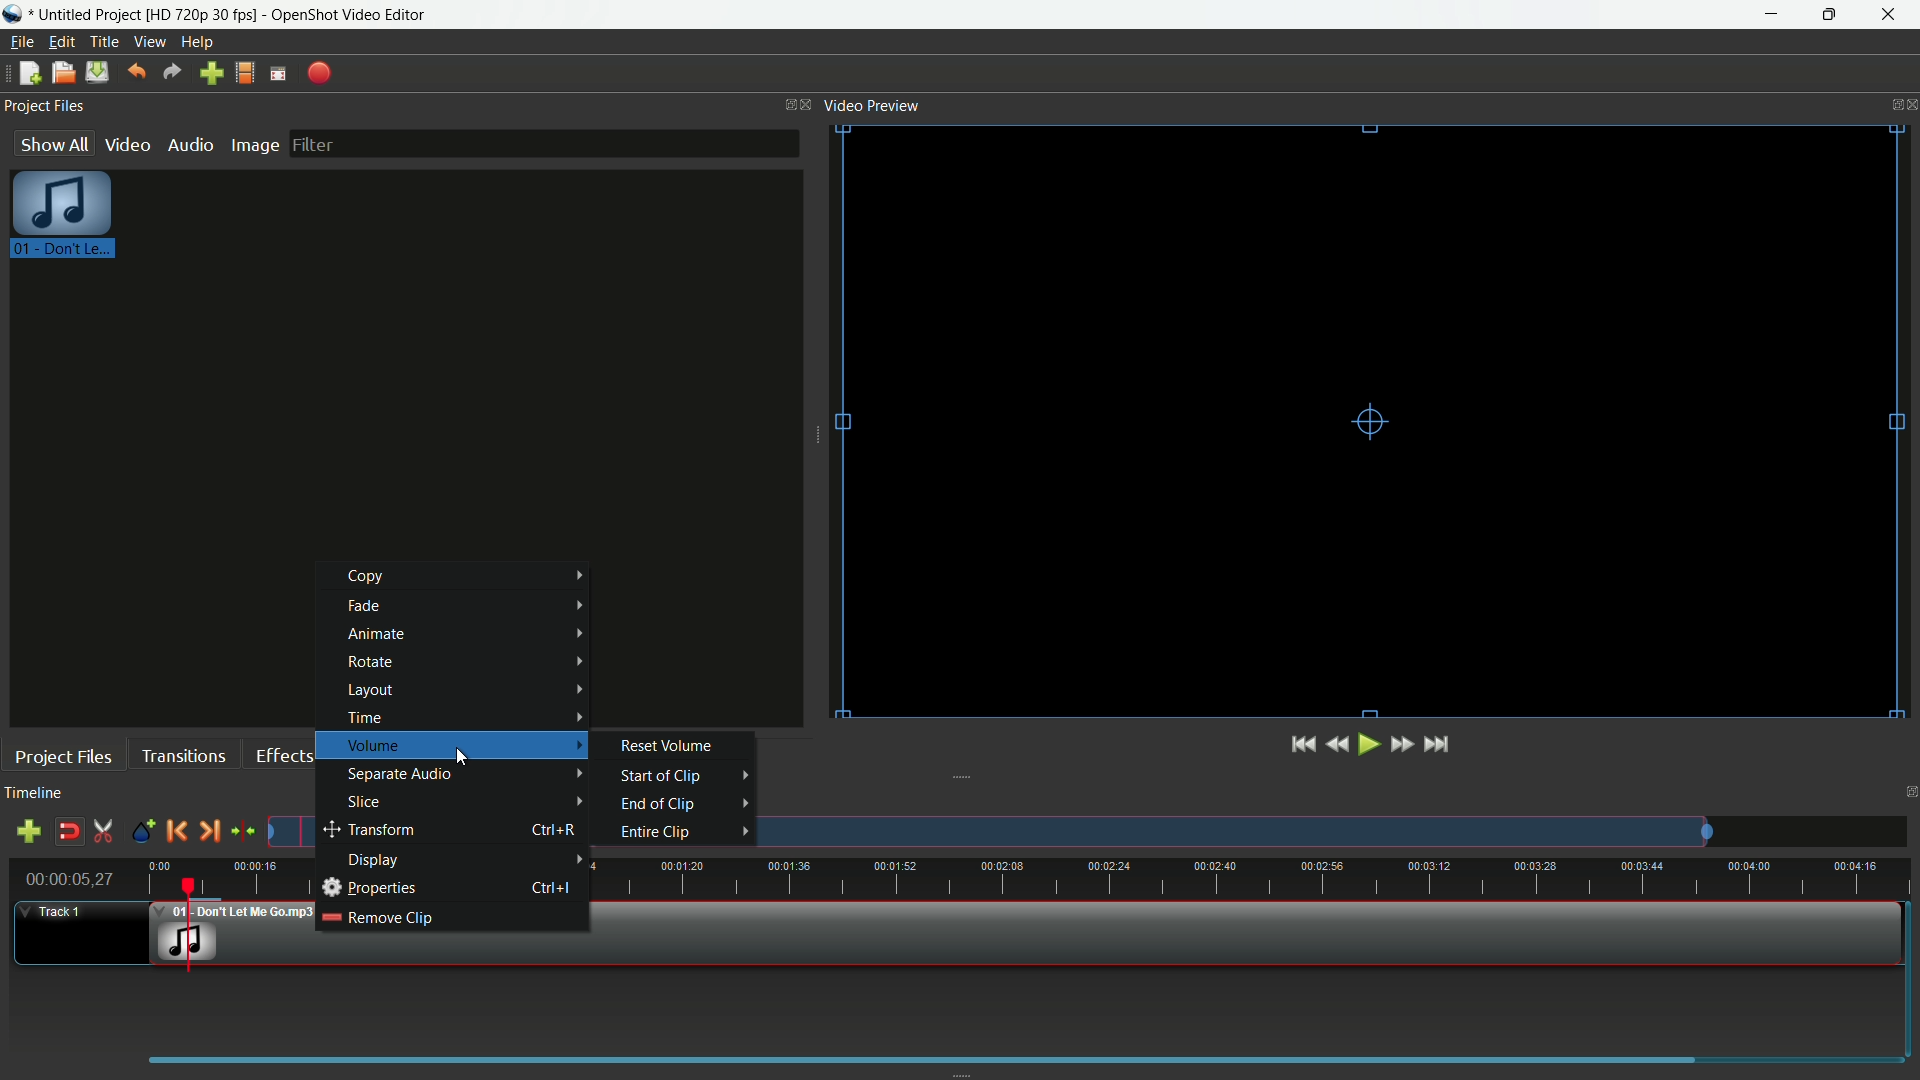  What do you see at coordinates (69, 879) in the screenshot?
I see `current time` at bounding box center [69, 879].